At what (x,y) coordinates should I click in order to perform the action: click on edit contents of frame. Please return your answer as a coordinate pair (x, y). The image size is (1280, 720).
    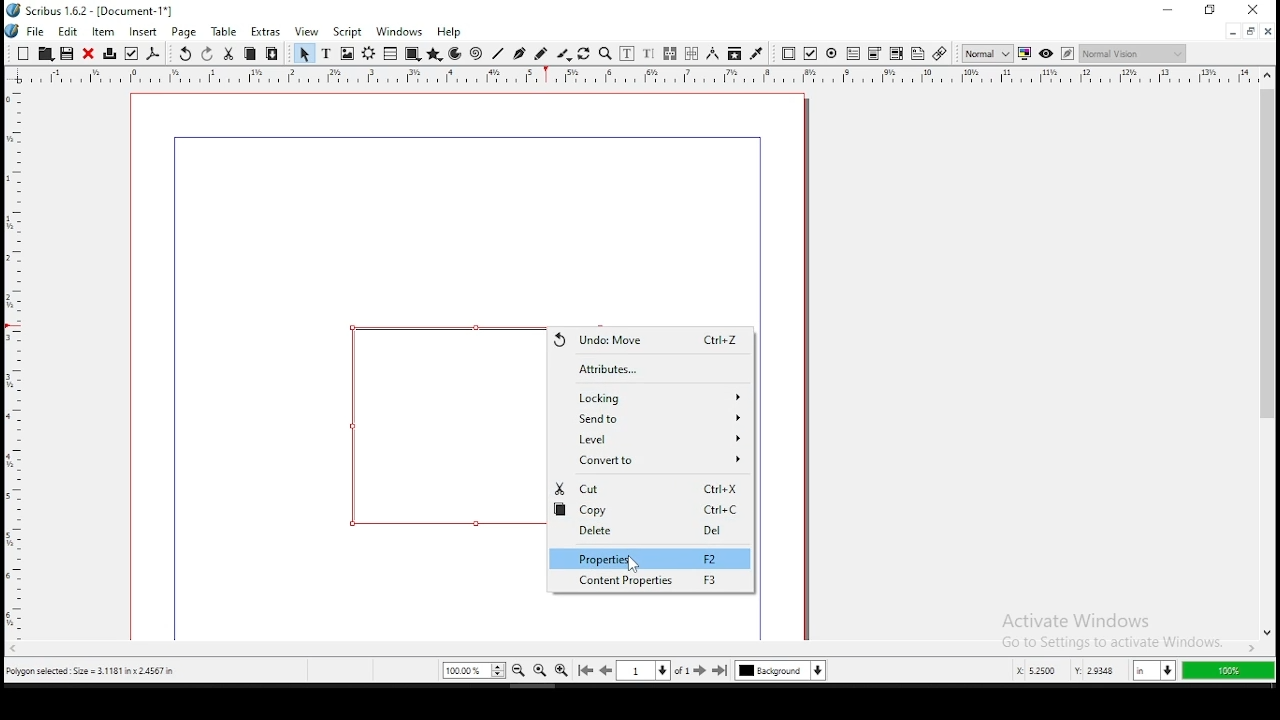
    Looking at the image, I should click on (627, 54).